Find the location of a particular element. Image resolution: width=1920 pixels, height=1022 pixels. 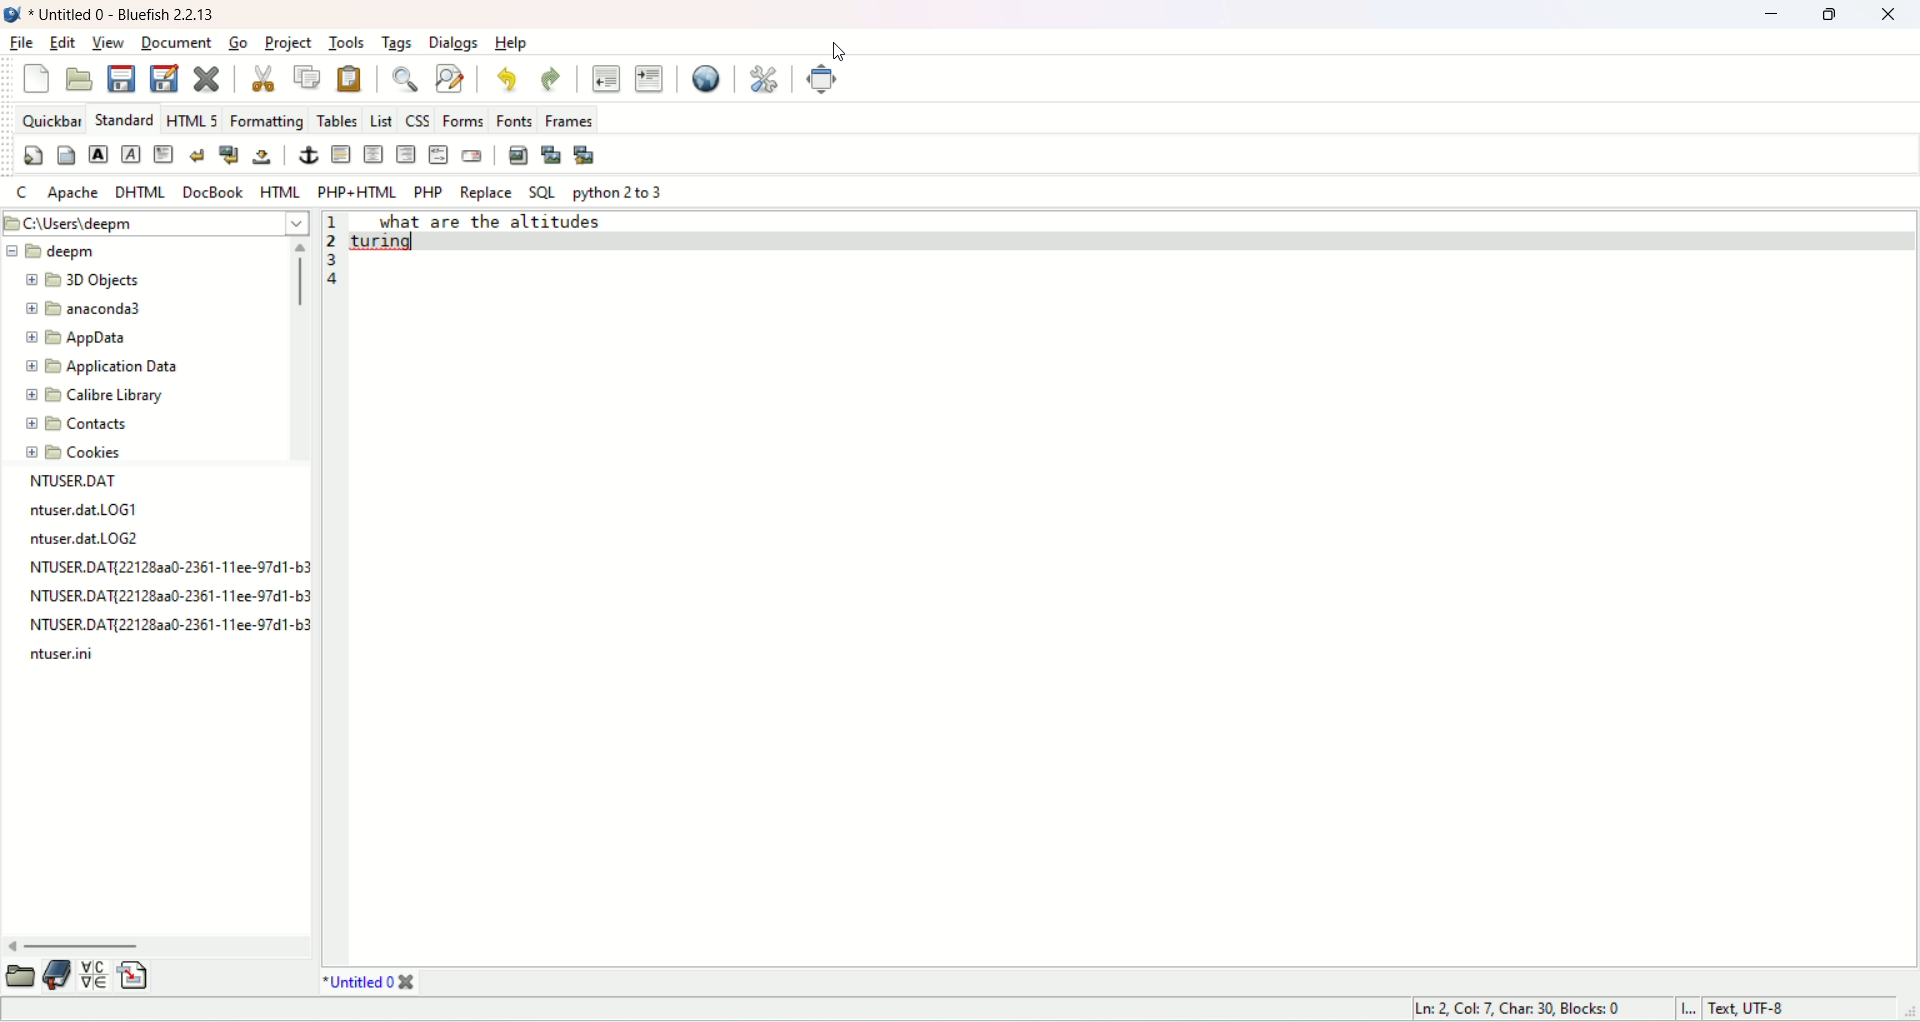

tools is located at coordinates (347, 42).